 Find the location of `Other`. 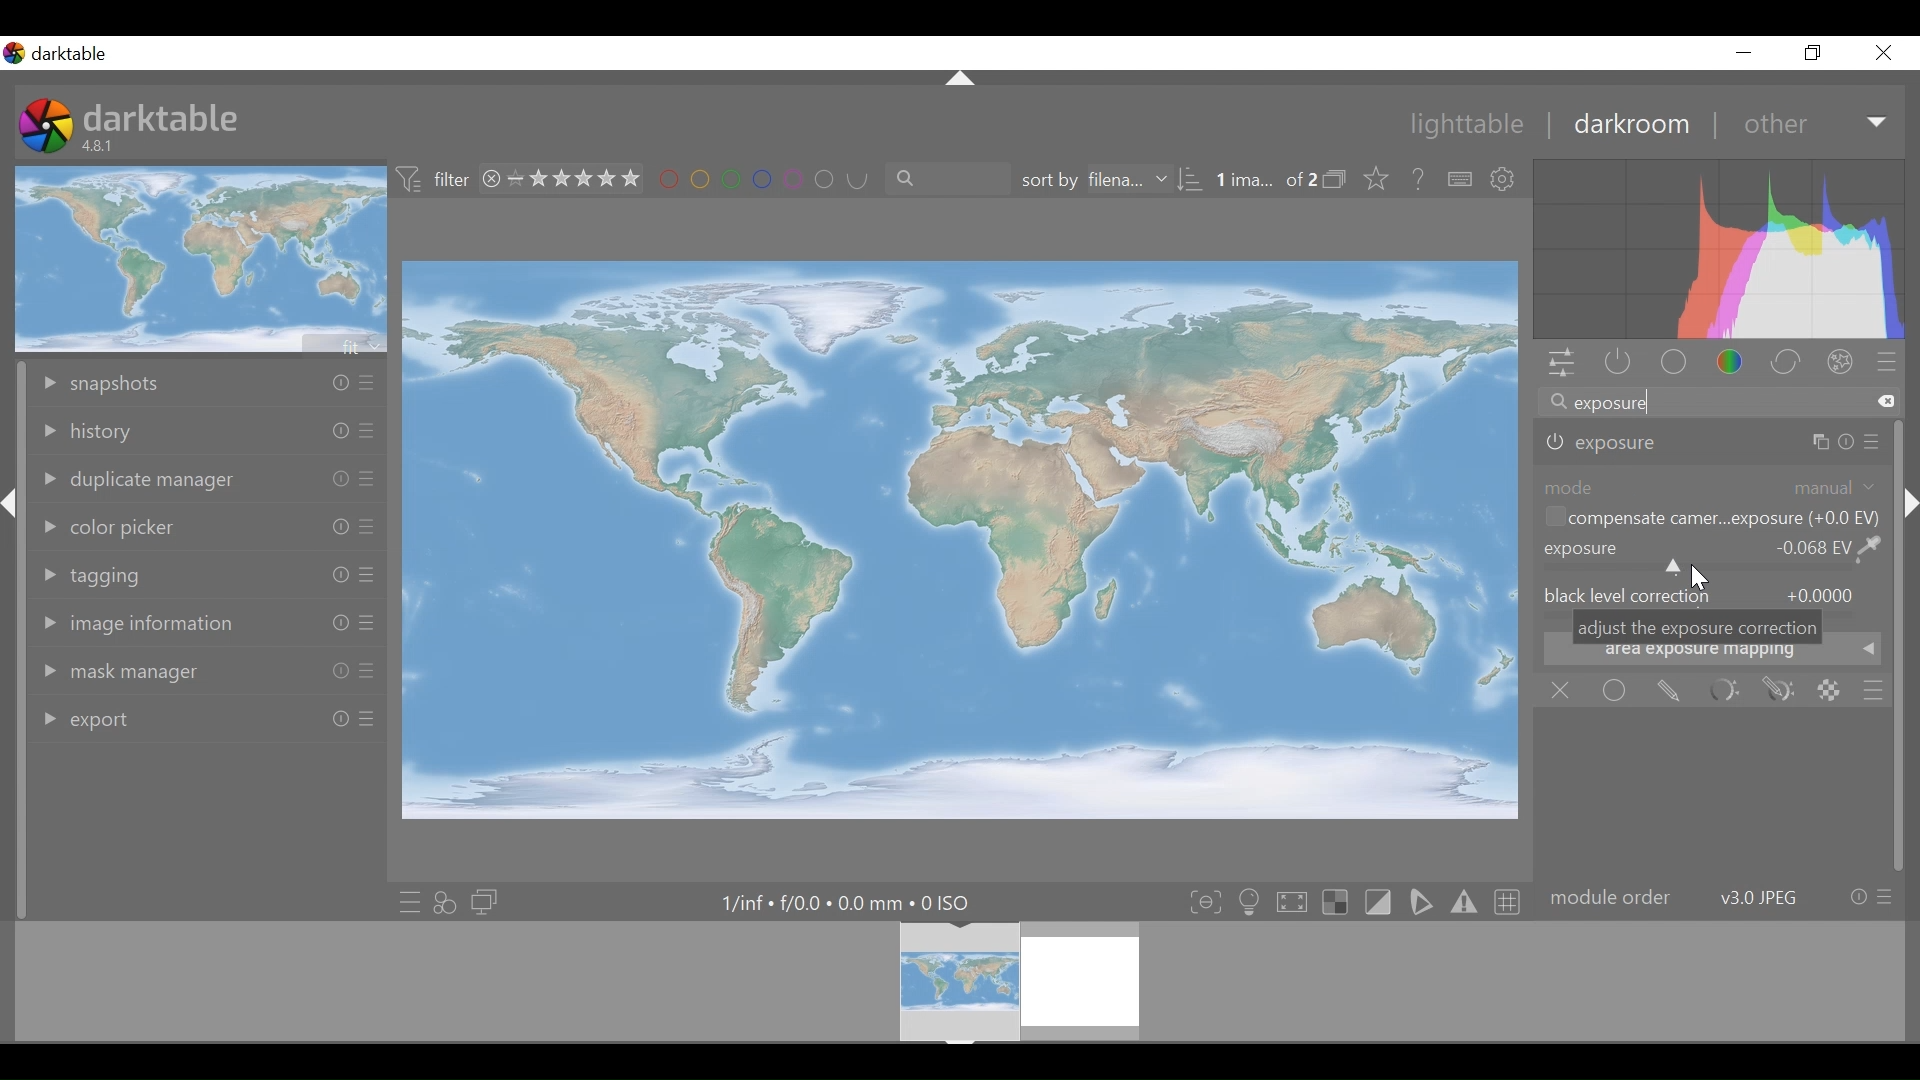

Other is located at coordinates (1814, 121).